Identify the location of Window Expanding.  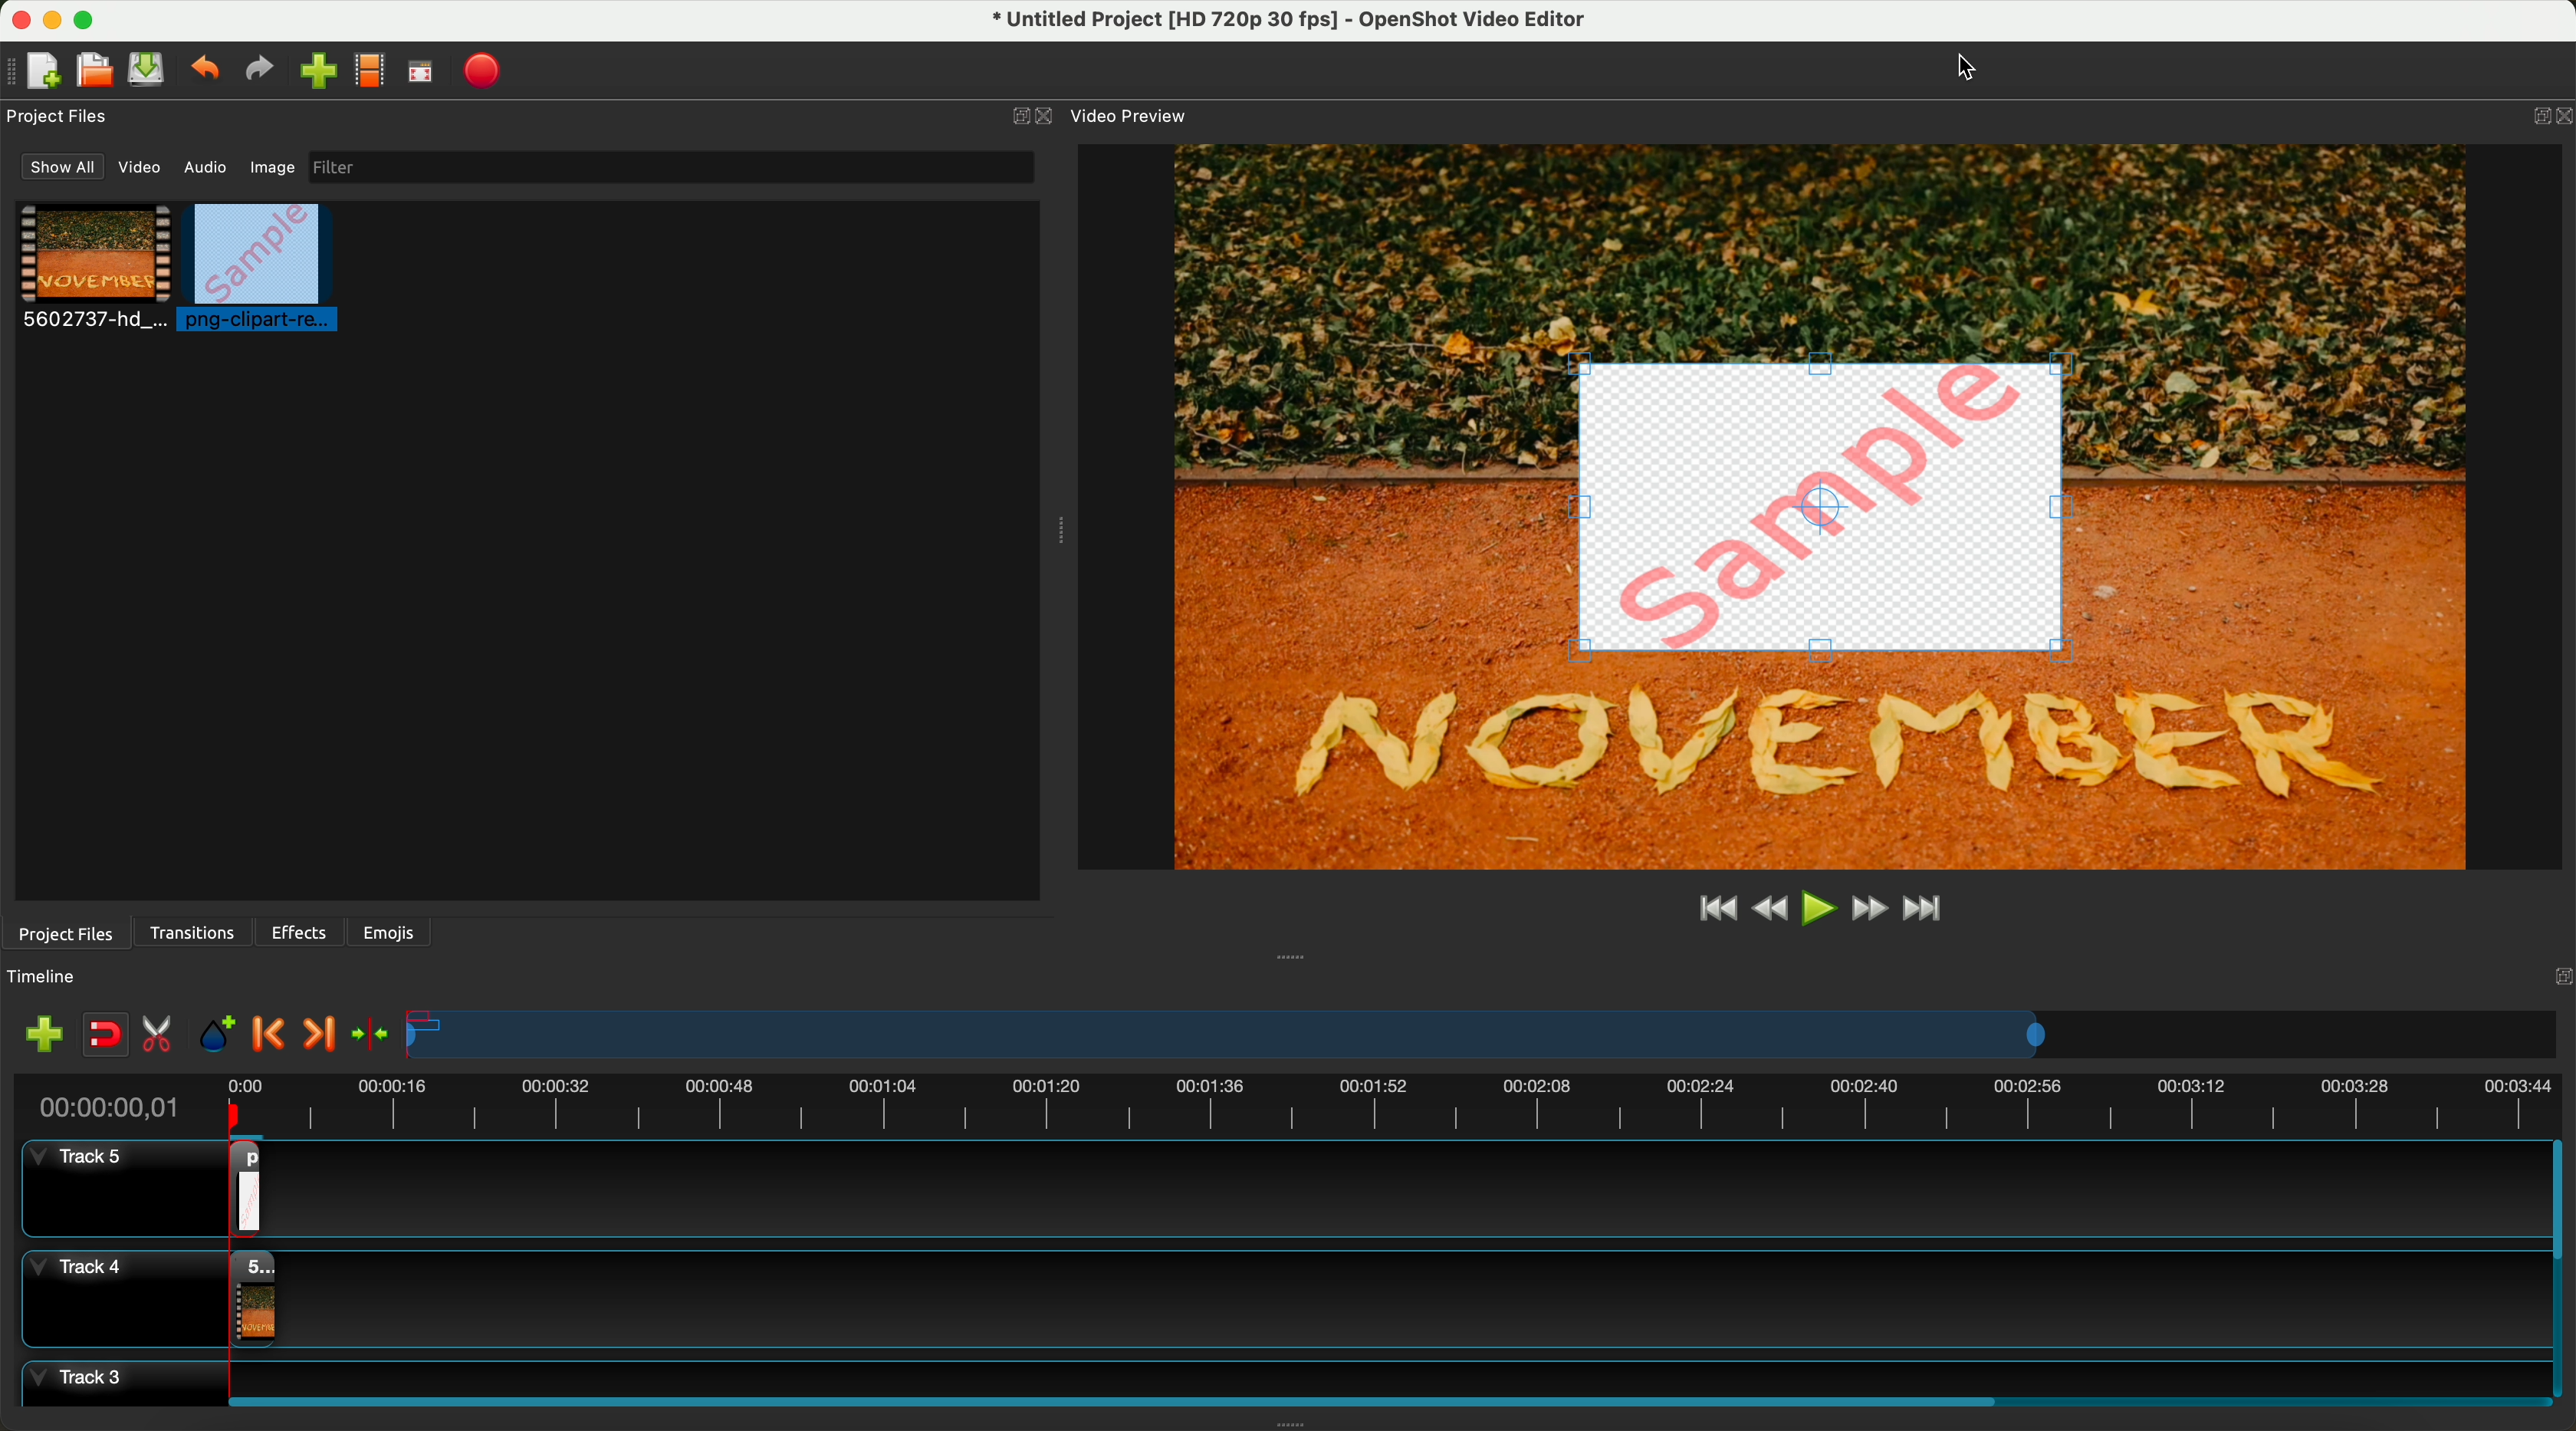
(1056, 533).